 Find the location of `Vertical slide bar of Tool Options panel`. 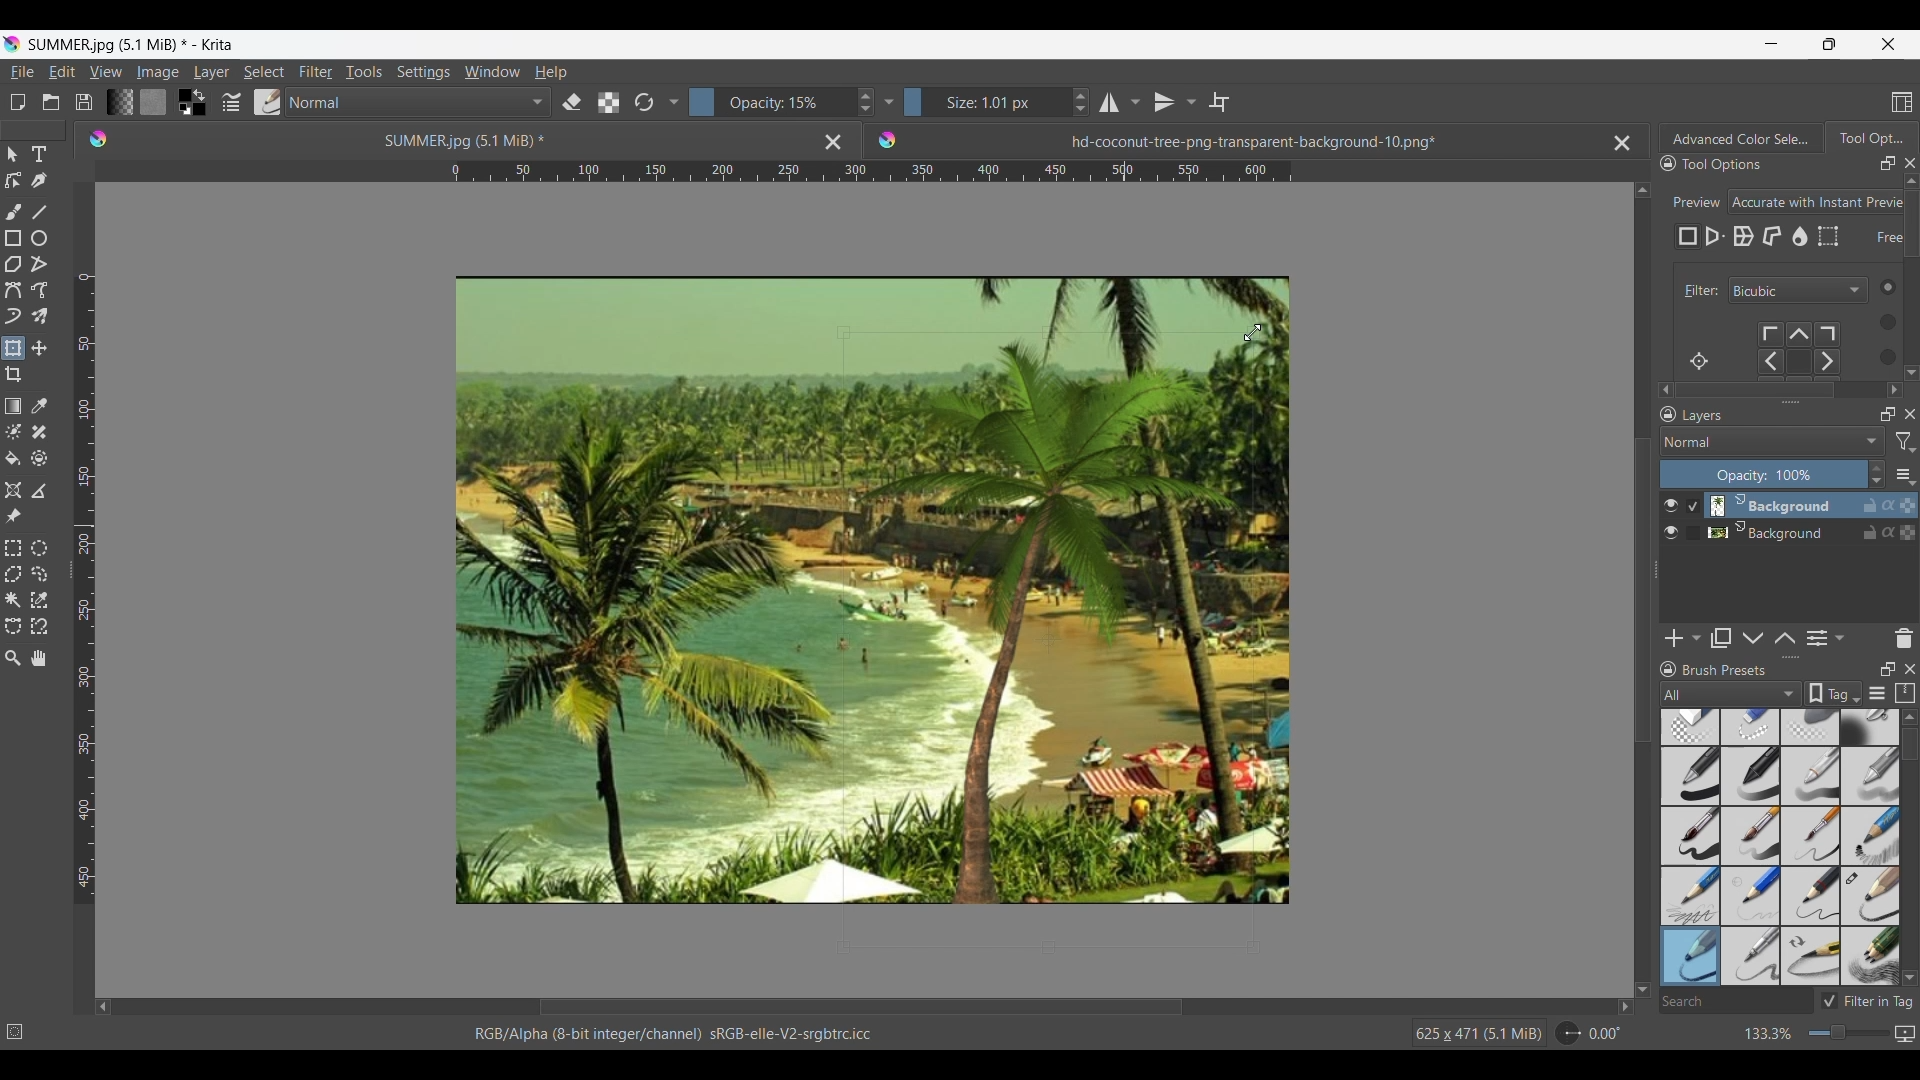

Vertical slide bar of Tool Options panel is located at coordinates (1915, 273).